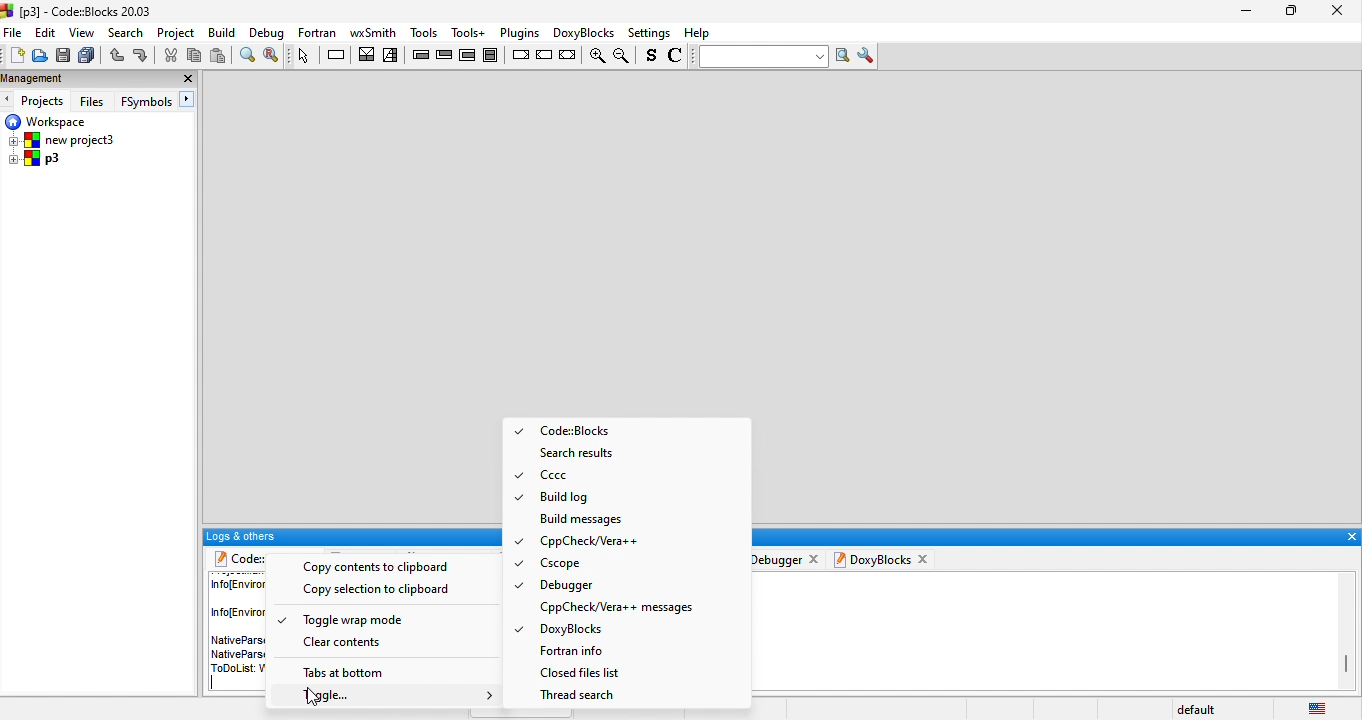 The height and width of the screenshot is (720, 1362). I want to click on new project, so click(66, 140).